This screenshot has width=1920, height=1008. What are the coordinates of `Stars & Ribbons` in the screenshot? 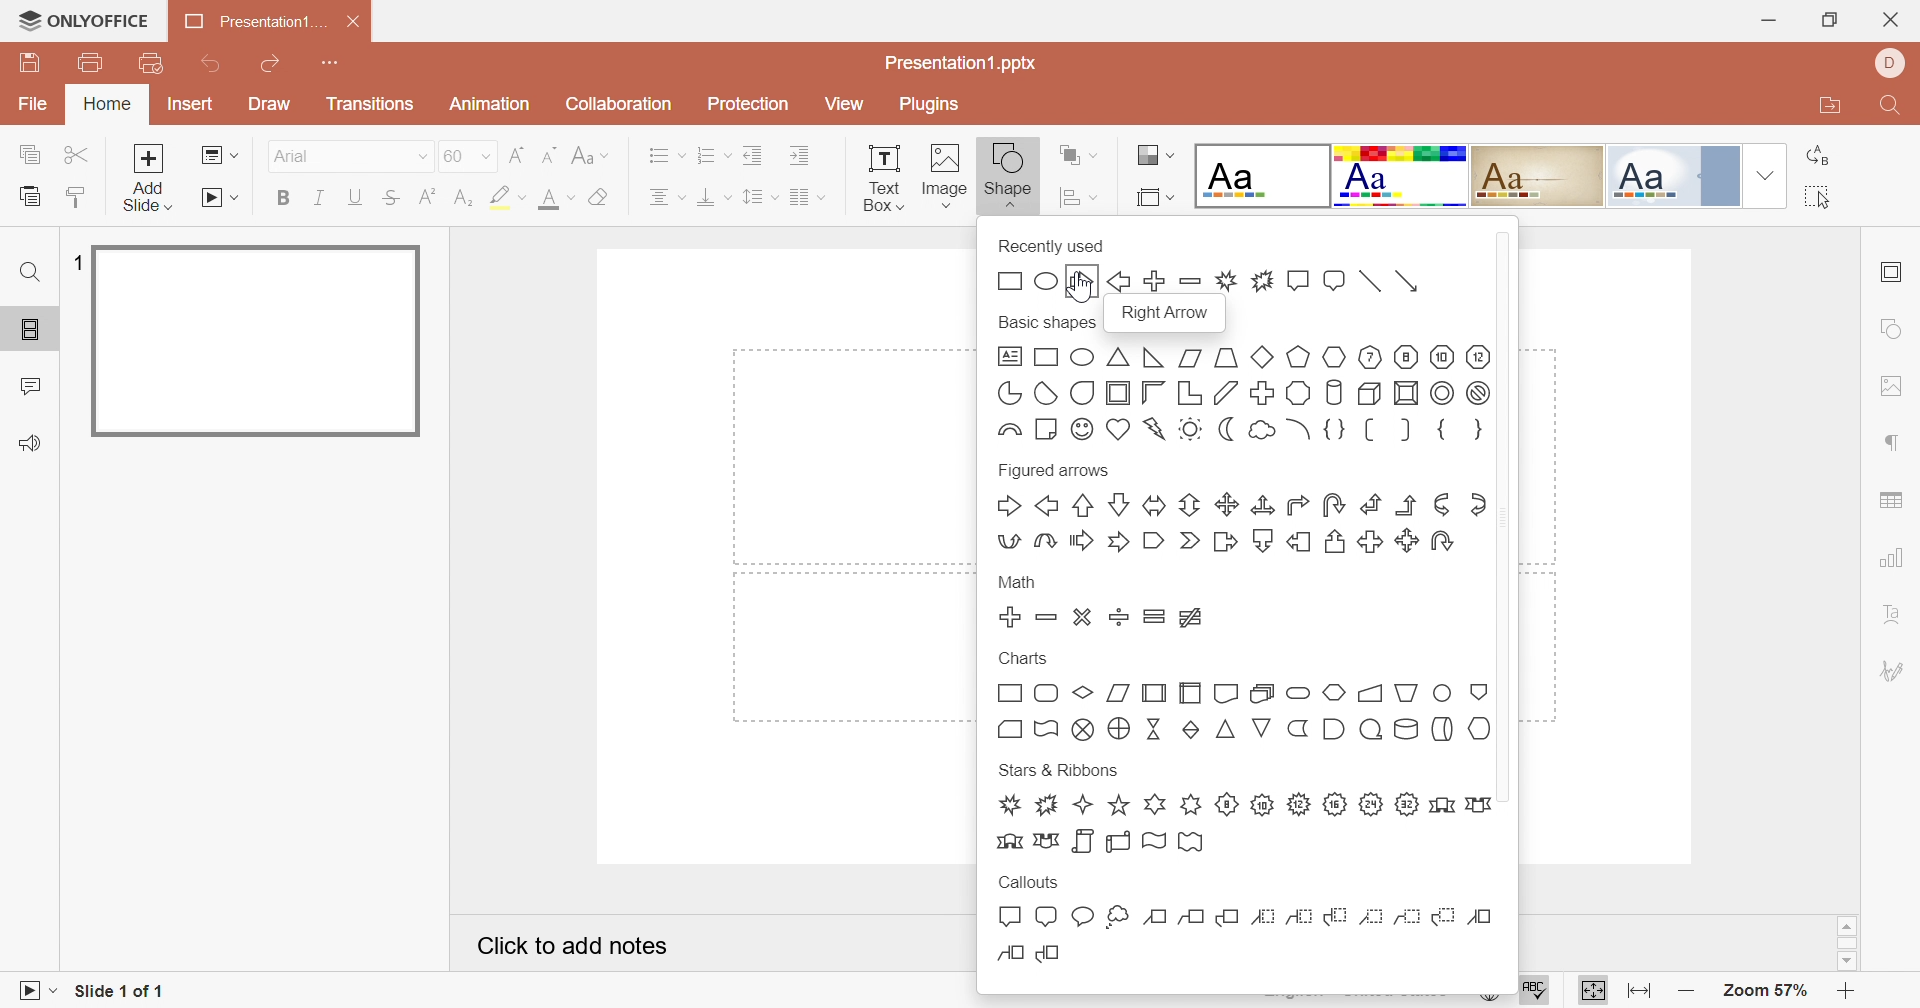 It's located at (1059, 770).